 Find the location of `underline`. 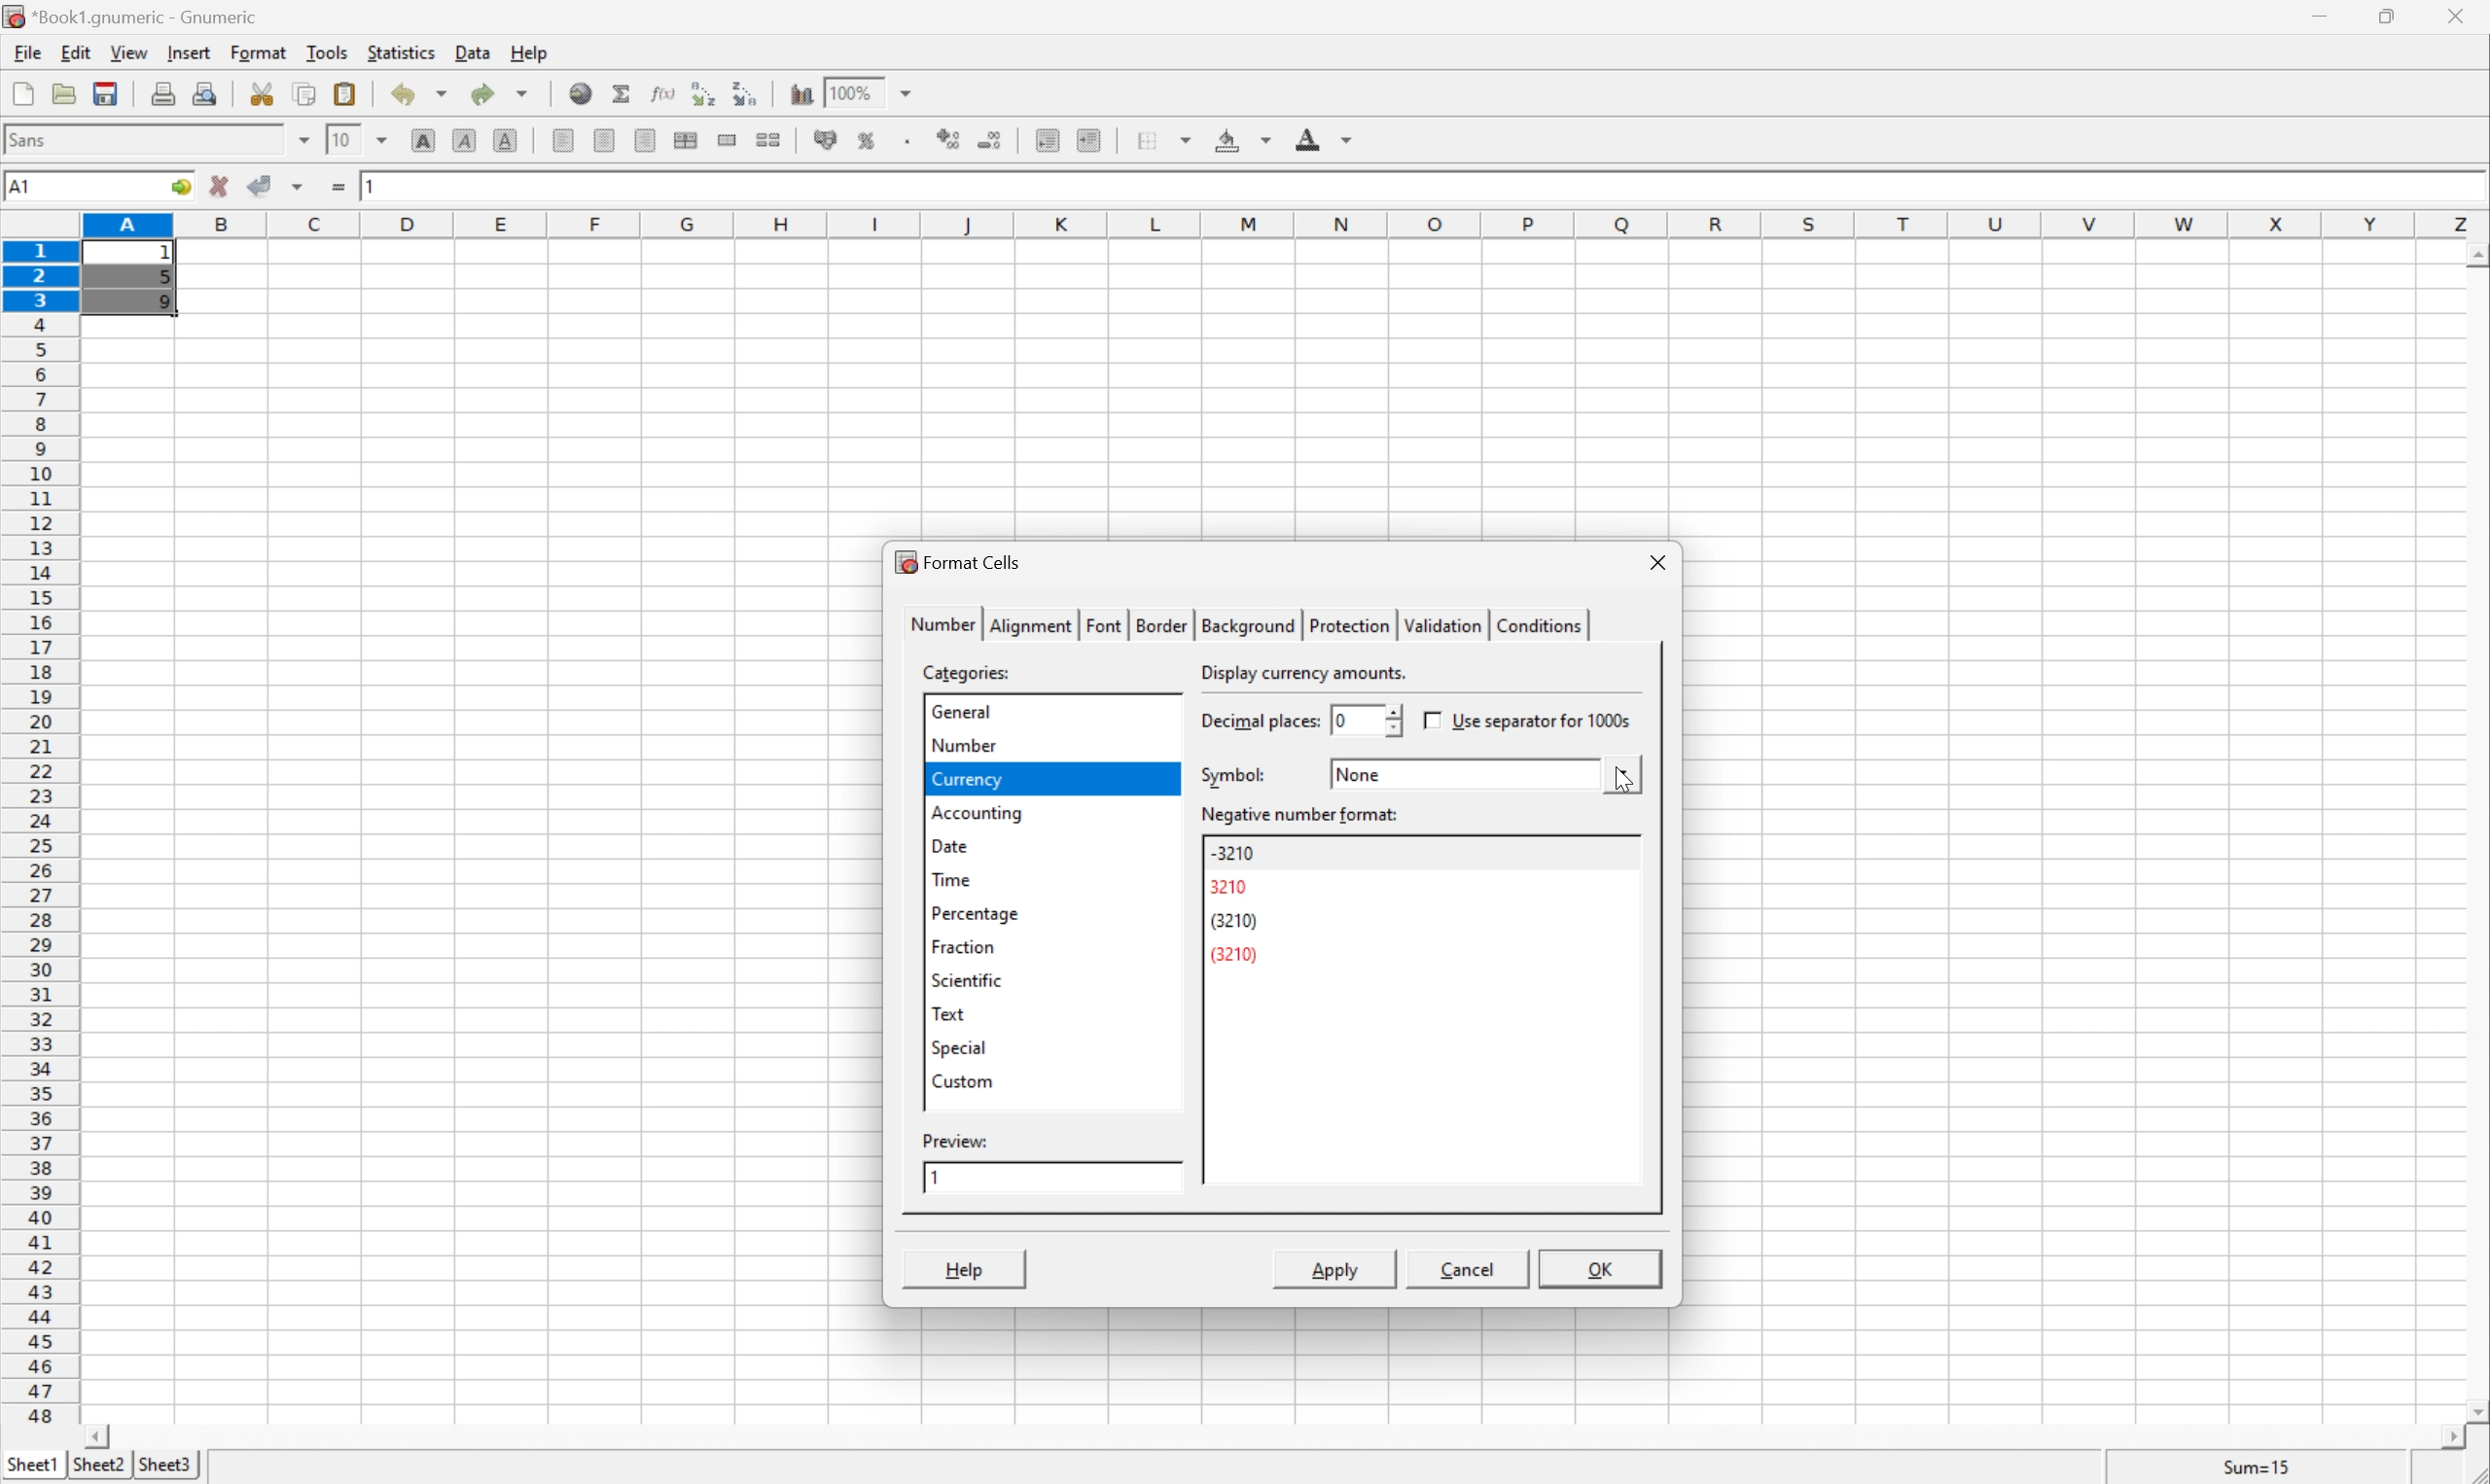

underline is located at coordinates (509, 141).